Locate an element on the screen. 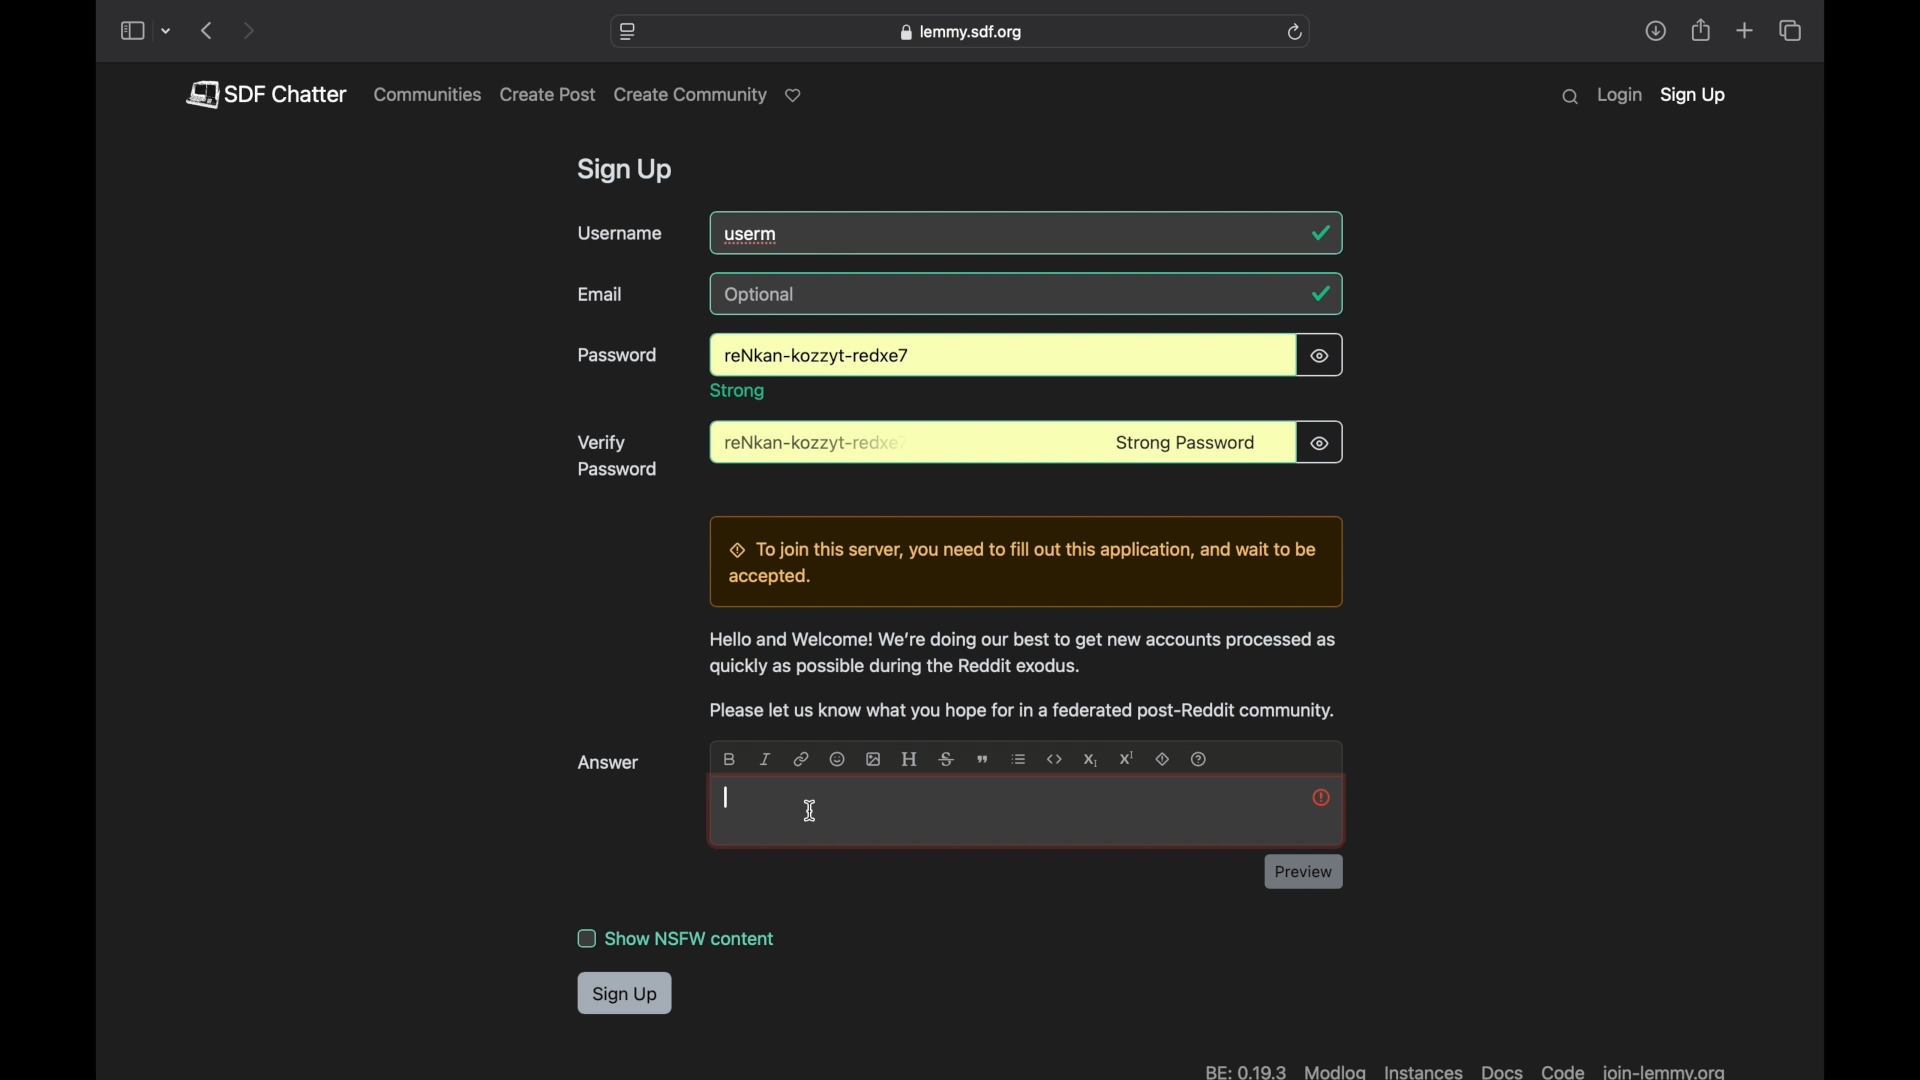 Image resolution: width=1920 pixels, height=1080 pixels. username is located at coordinates (620, 233).